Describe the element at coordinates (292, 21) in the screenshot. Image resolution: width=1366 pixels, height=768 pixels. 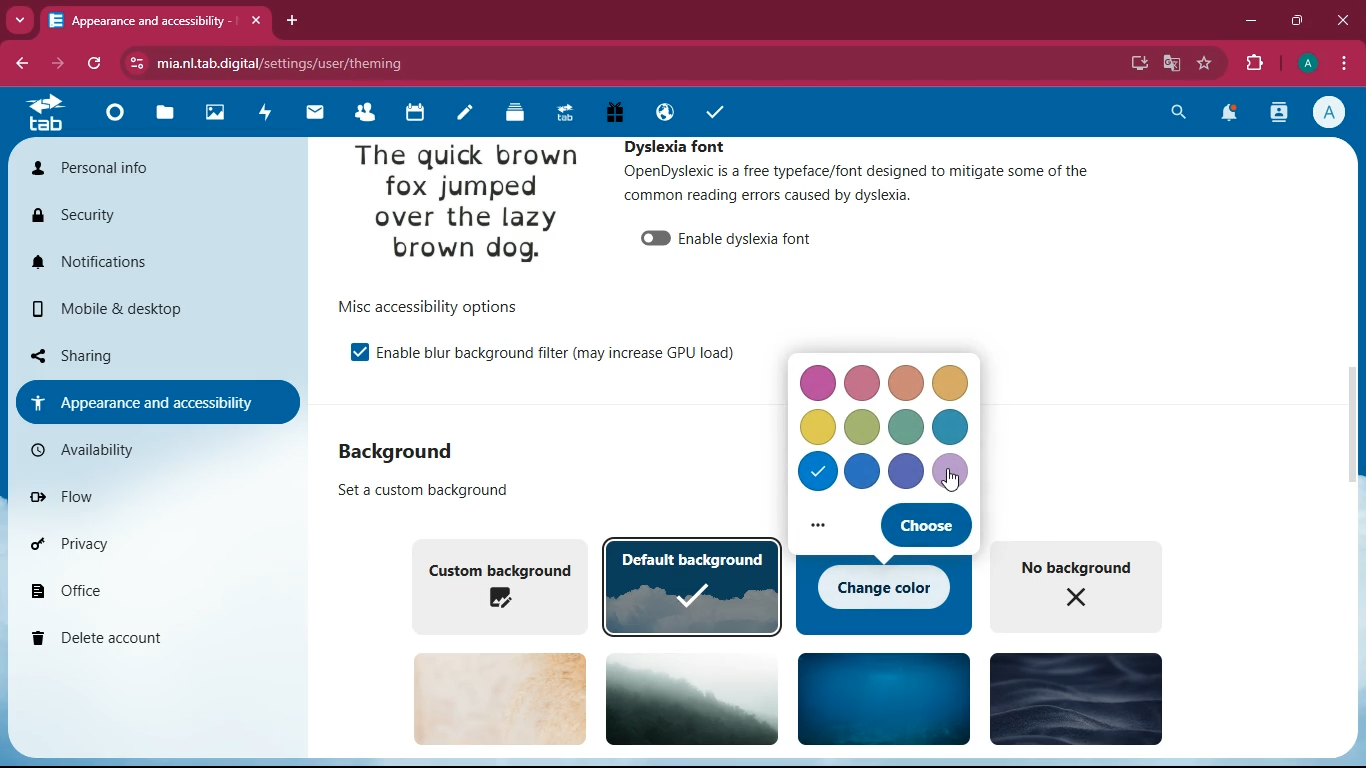
I see `add tab` at that location.